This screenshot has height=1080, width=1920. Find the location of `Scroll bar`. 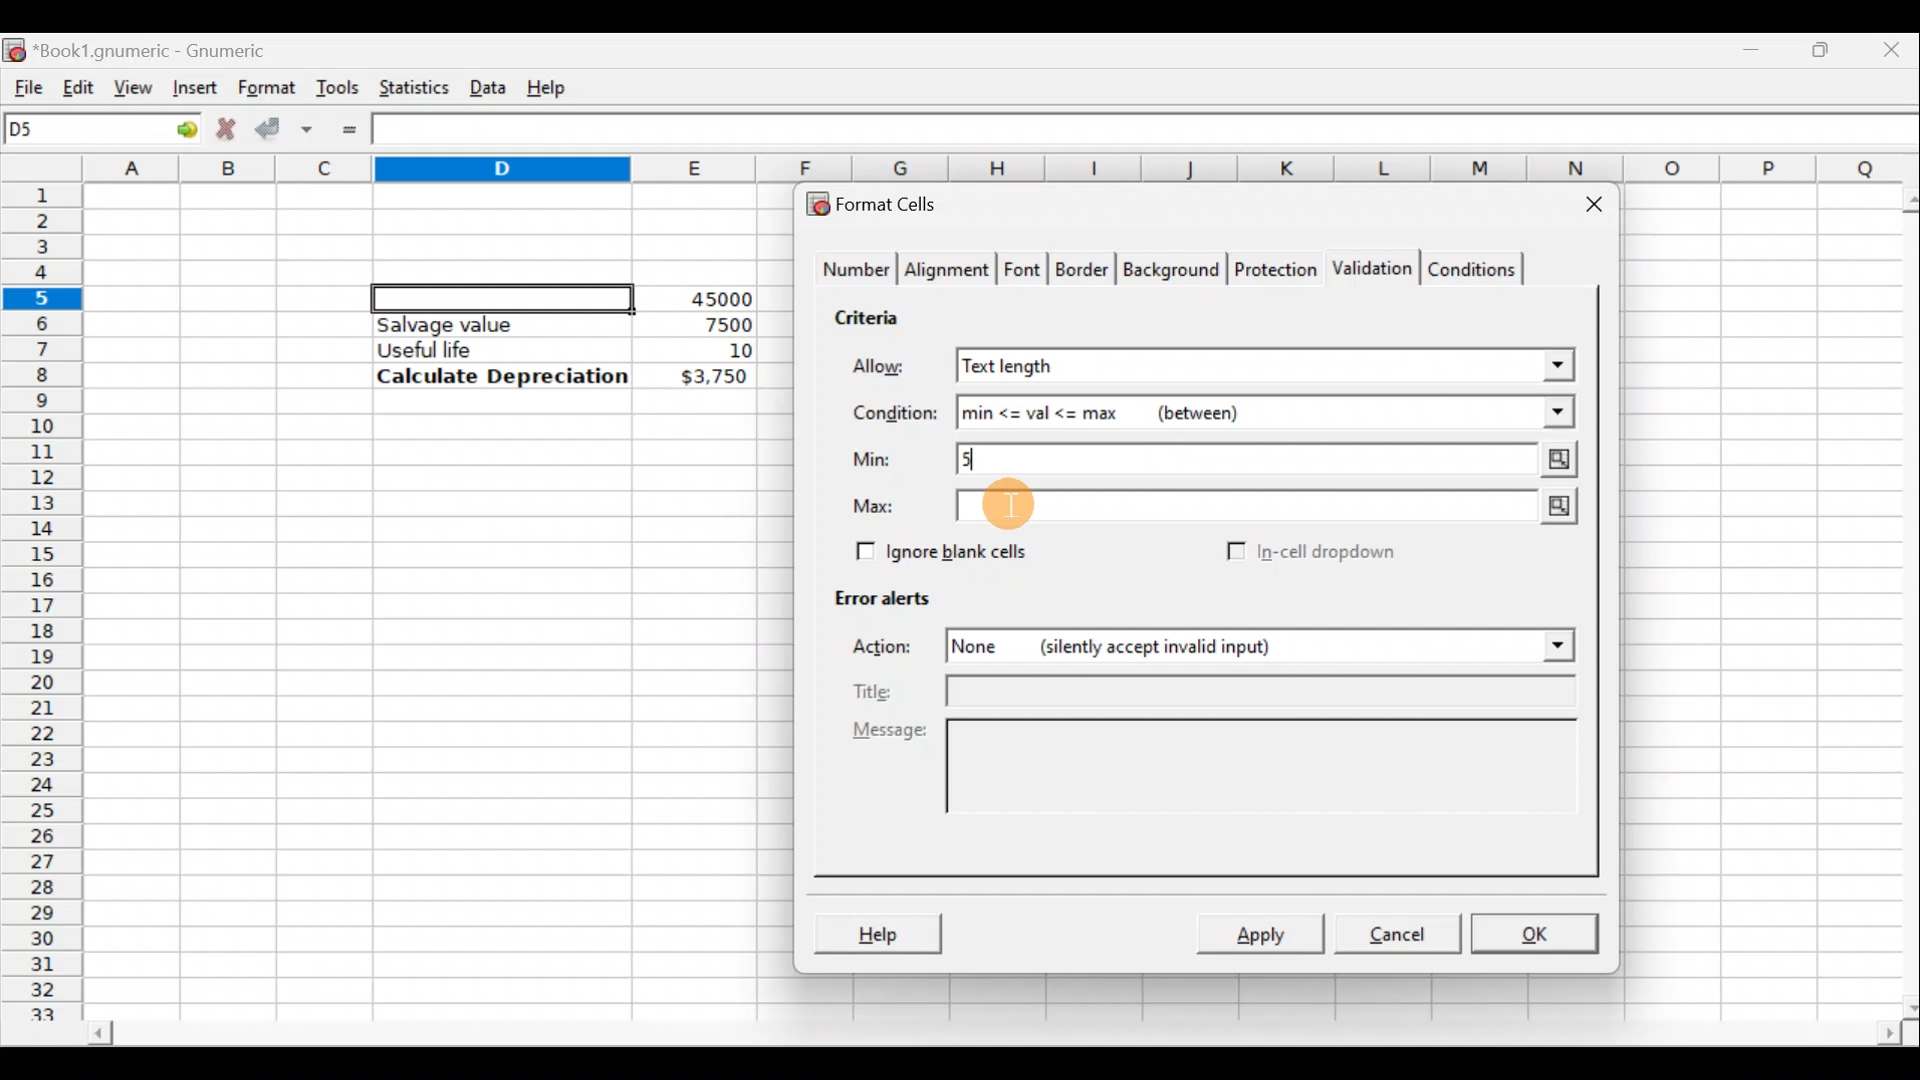

Scroll bar is located at coordinates (991, 1036).